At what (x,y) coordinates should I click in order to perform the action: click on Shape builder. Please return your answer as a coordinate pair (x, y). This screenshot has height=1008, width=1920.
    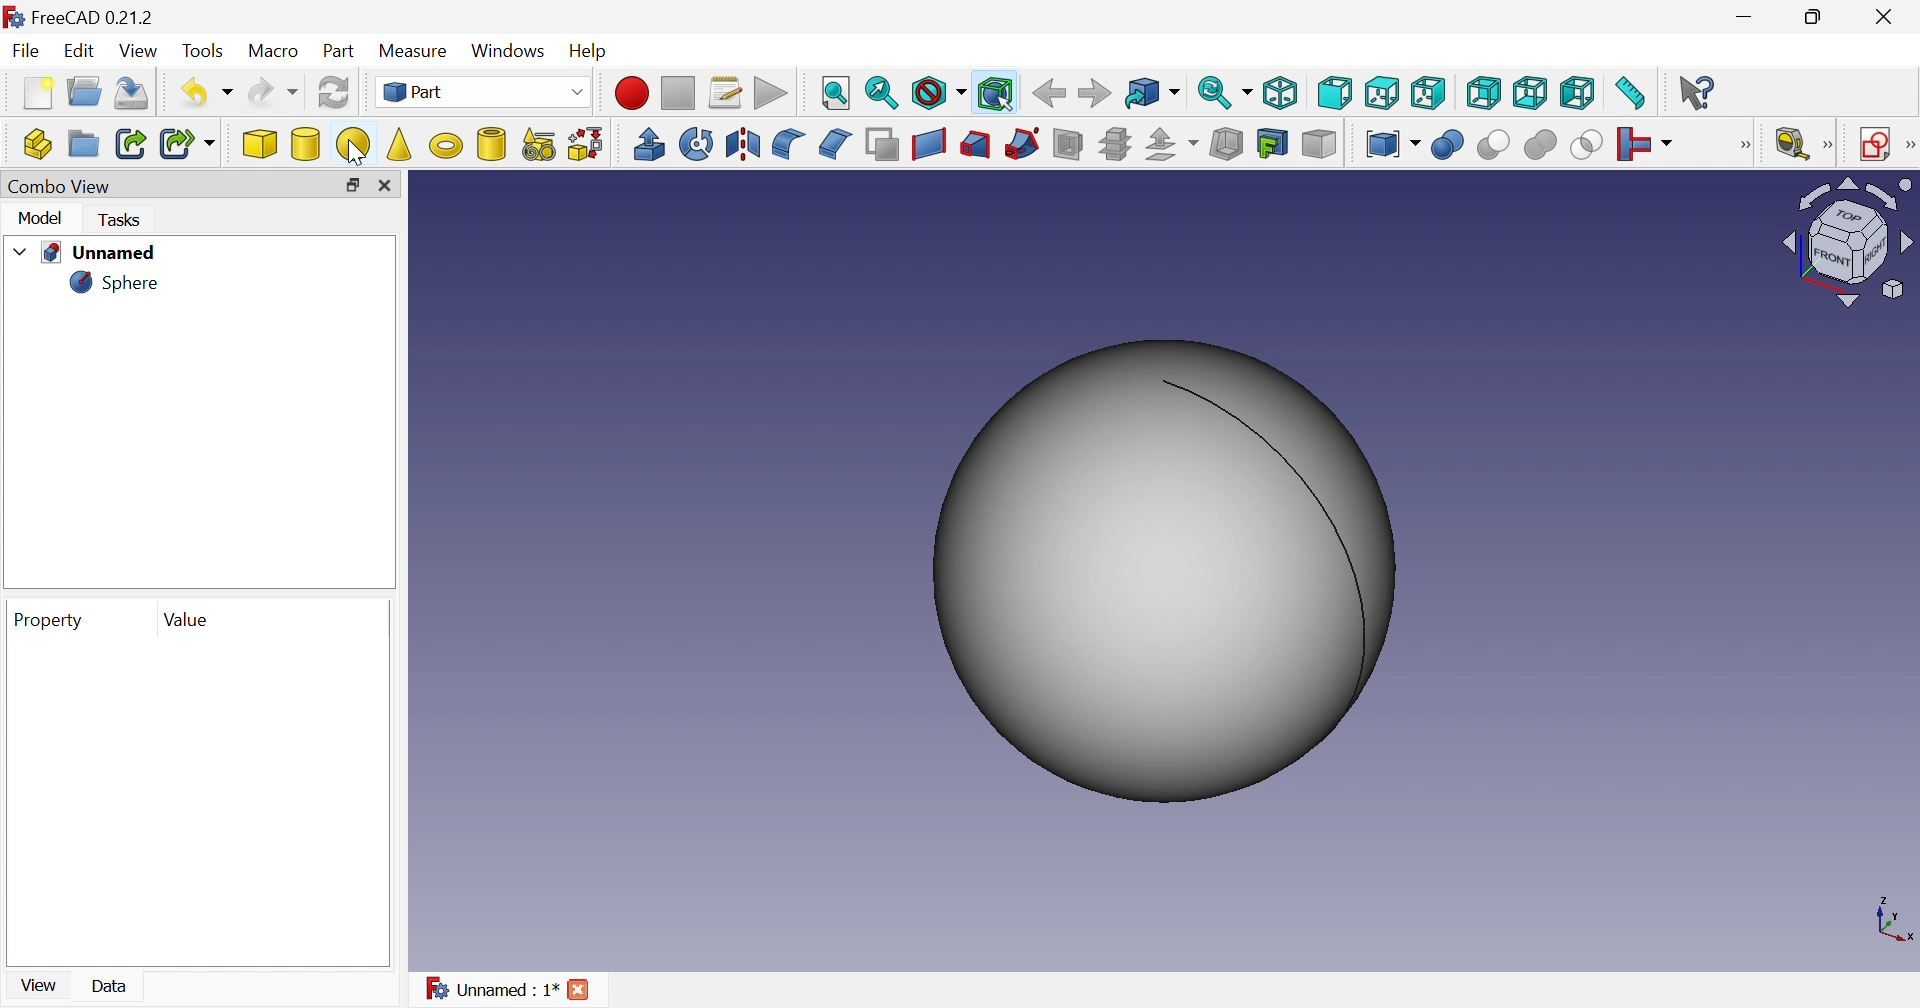
    Looking at the image, I should click on (584, 145).